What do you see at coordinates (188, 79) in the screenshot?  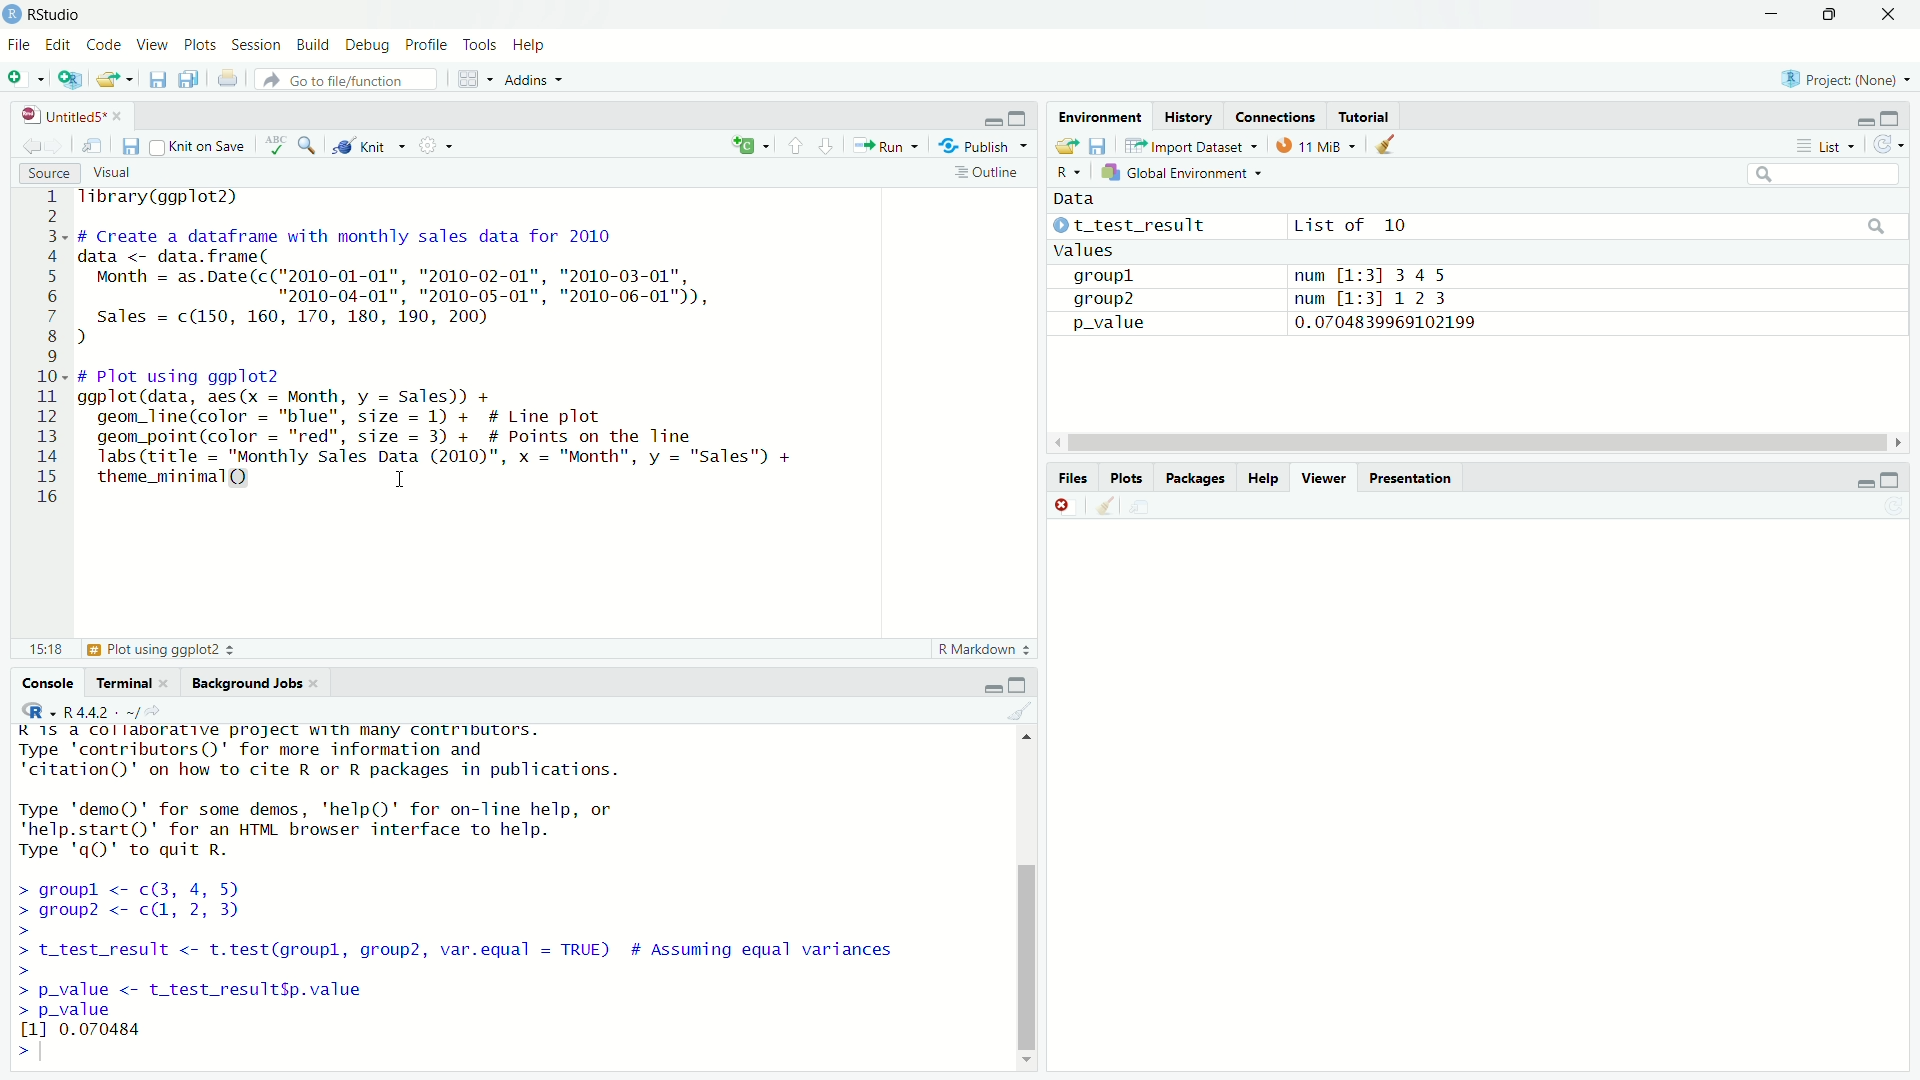 I see `save all open document` at bounding box center [188, 79].